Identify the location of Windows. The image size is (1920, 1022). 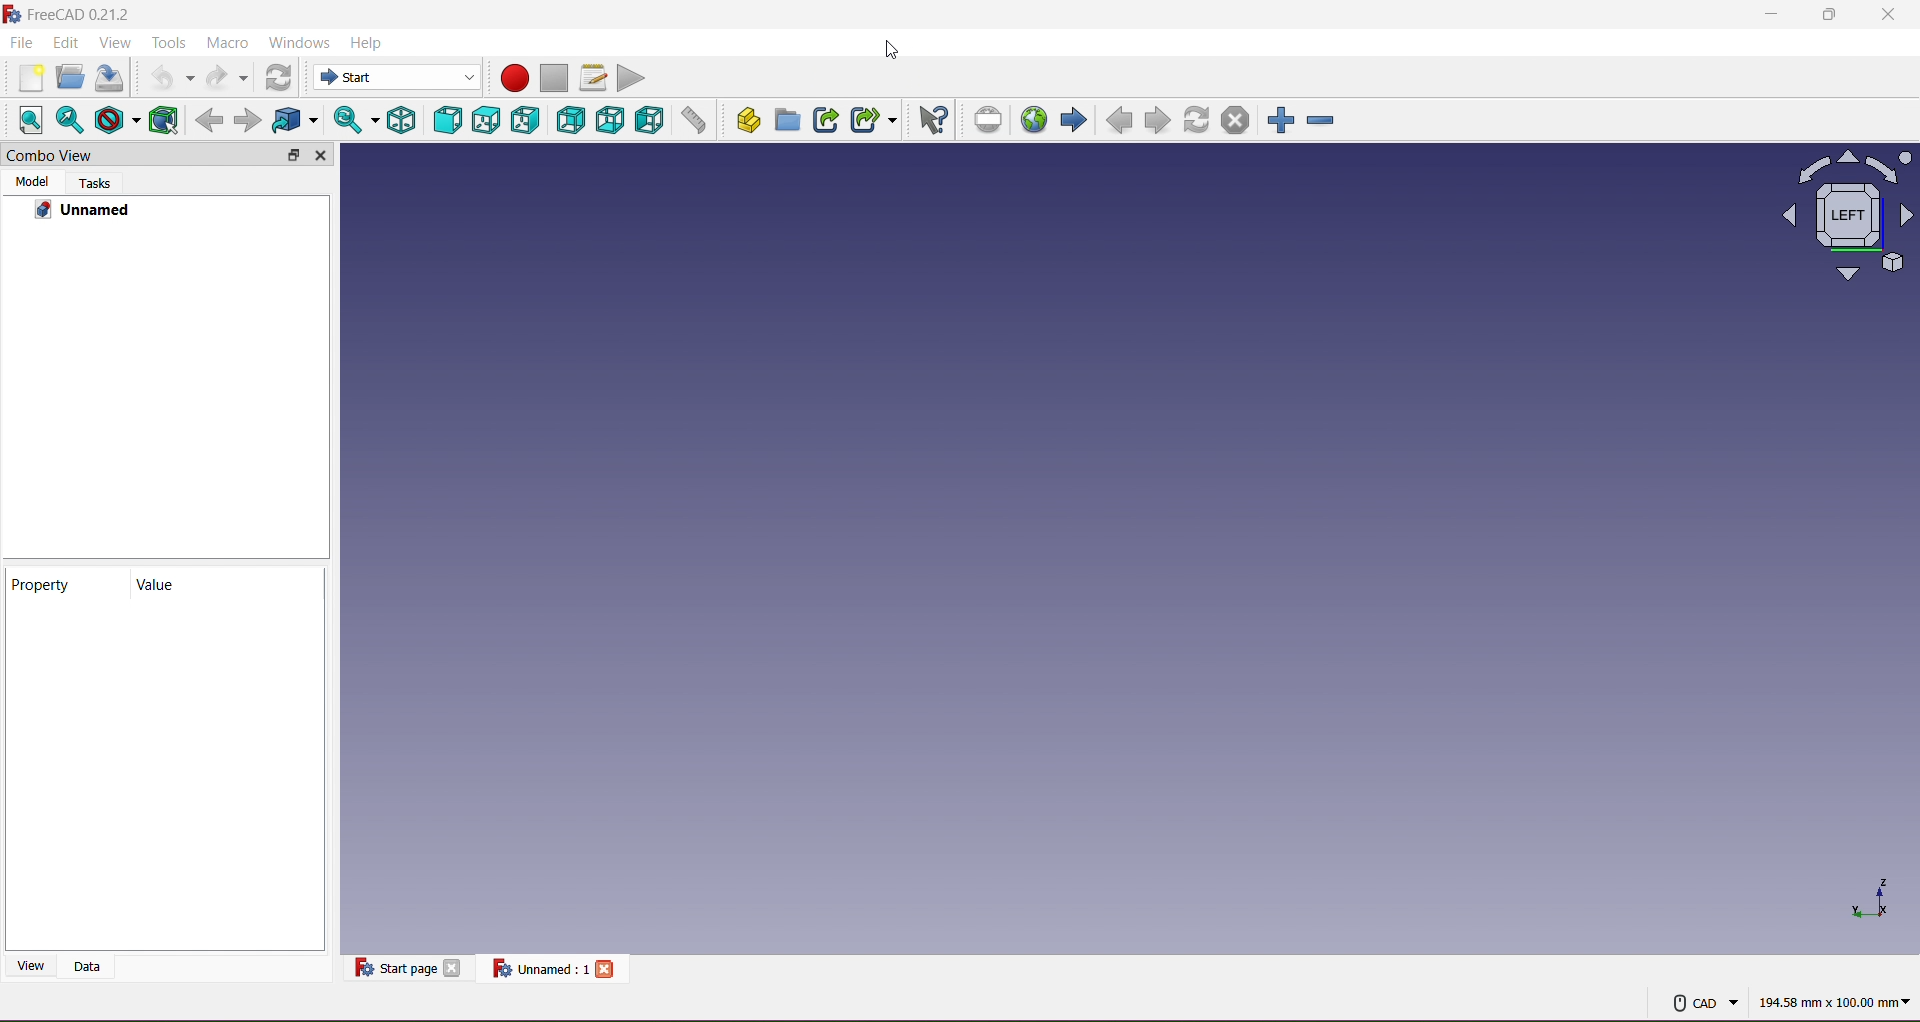
(299, 42).